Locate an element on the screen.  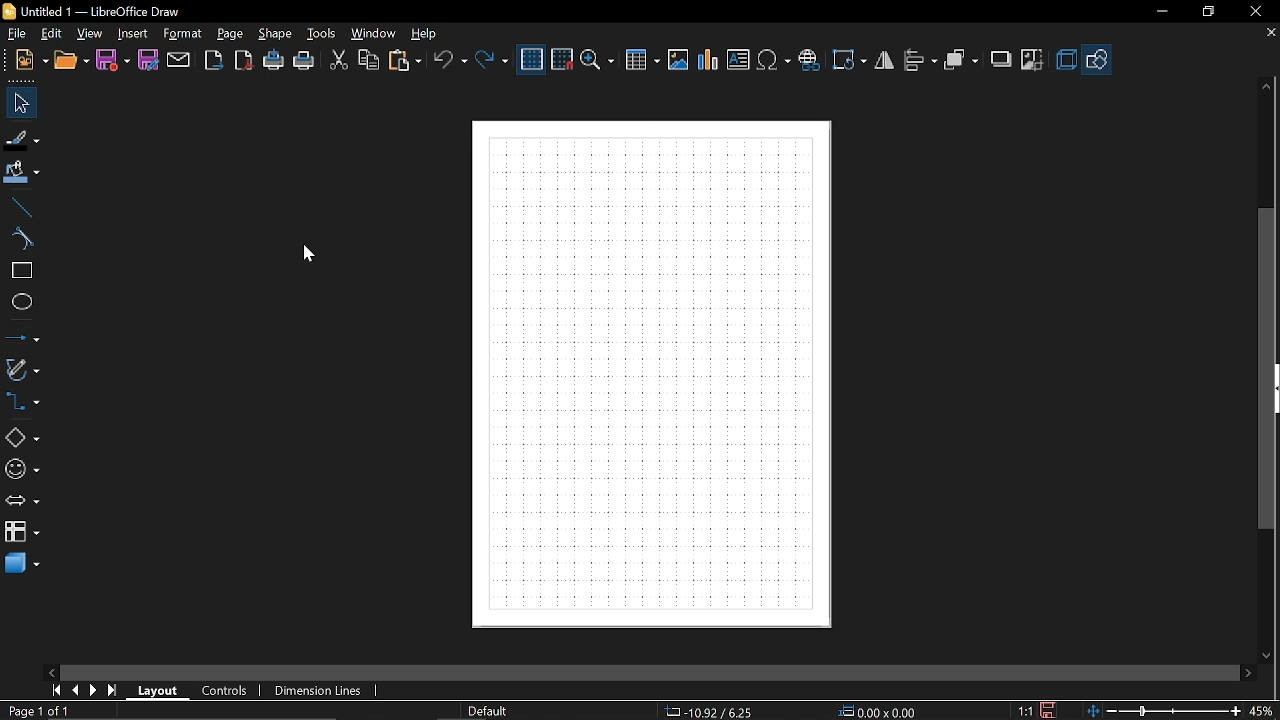
curves and polygon is located at coordinates (22, 370).